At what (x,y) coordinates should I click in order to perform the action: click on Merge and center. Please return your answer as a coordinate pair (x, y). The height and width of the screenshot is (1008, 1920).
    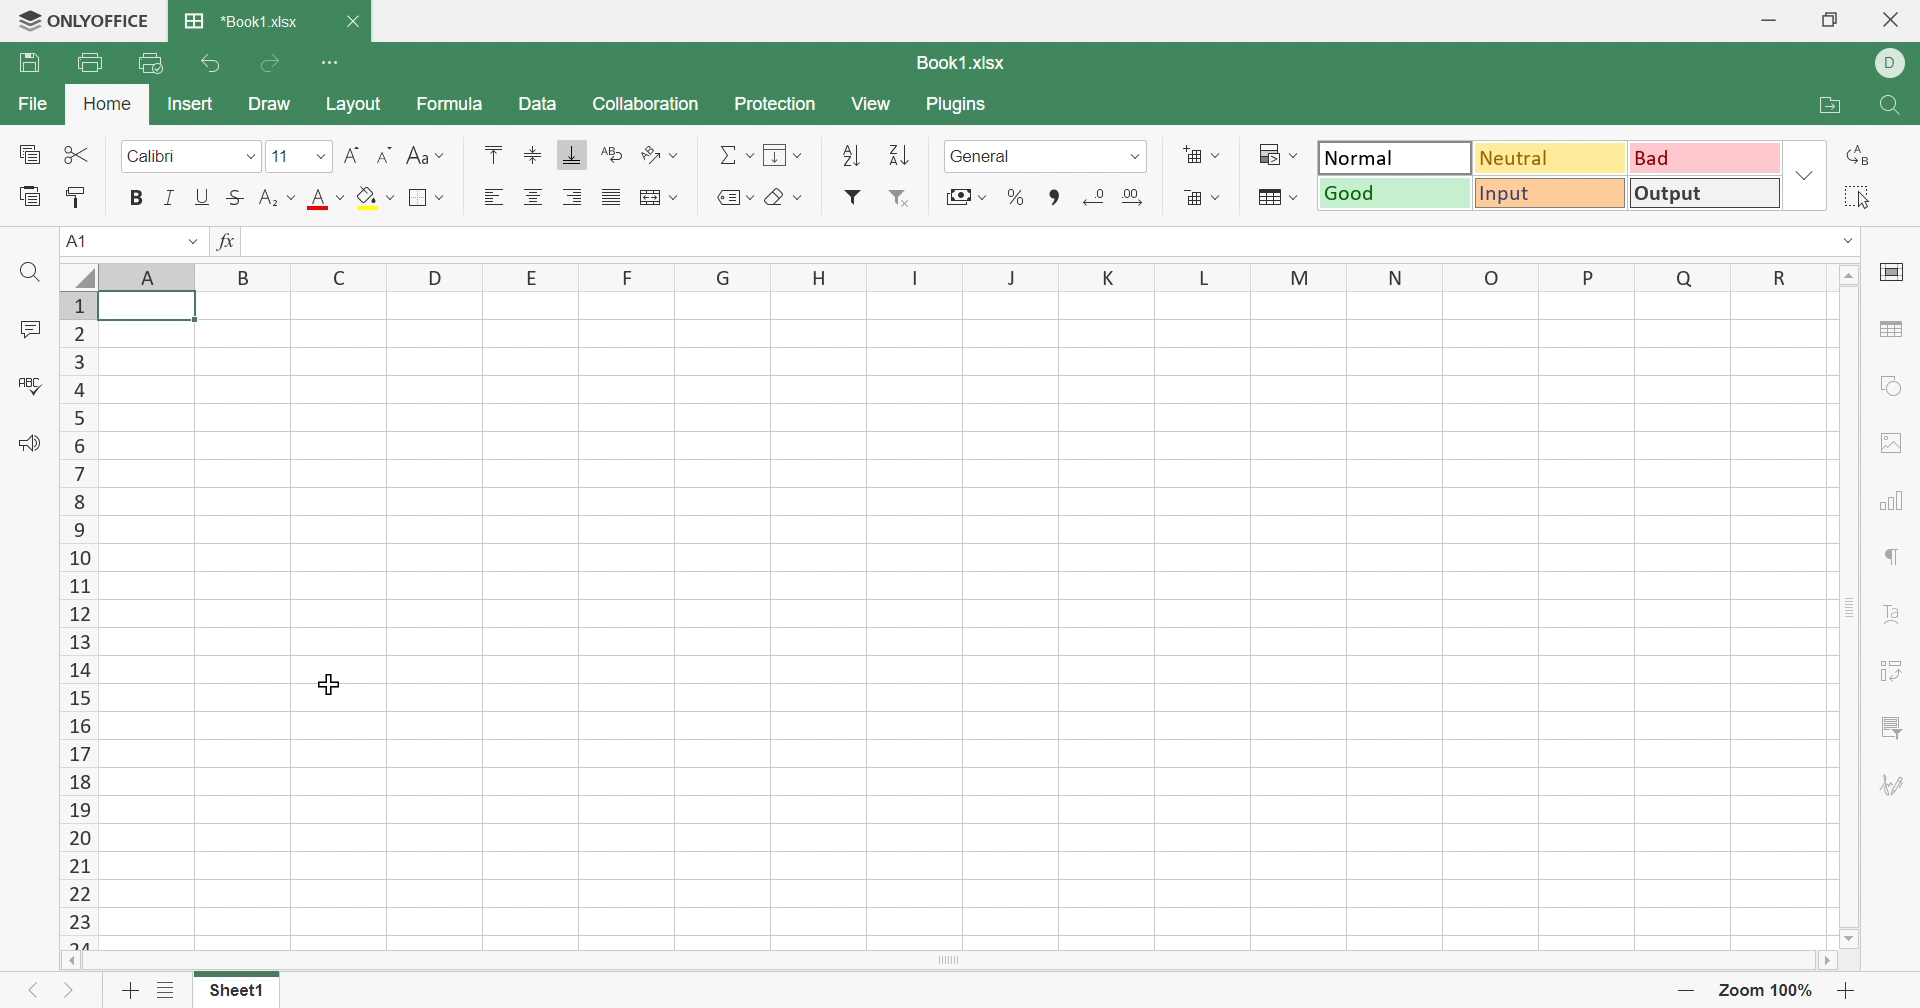
    Looking at the image, I should click on (653, 197).